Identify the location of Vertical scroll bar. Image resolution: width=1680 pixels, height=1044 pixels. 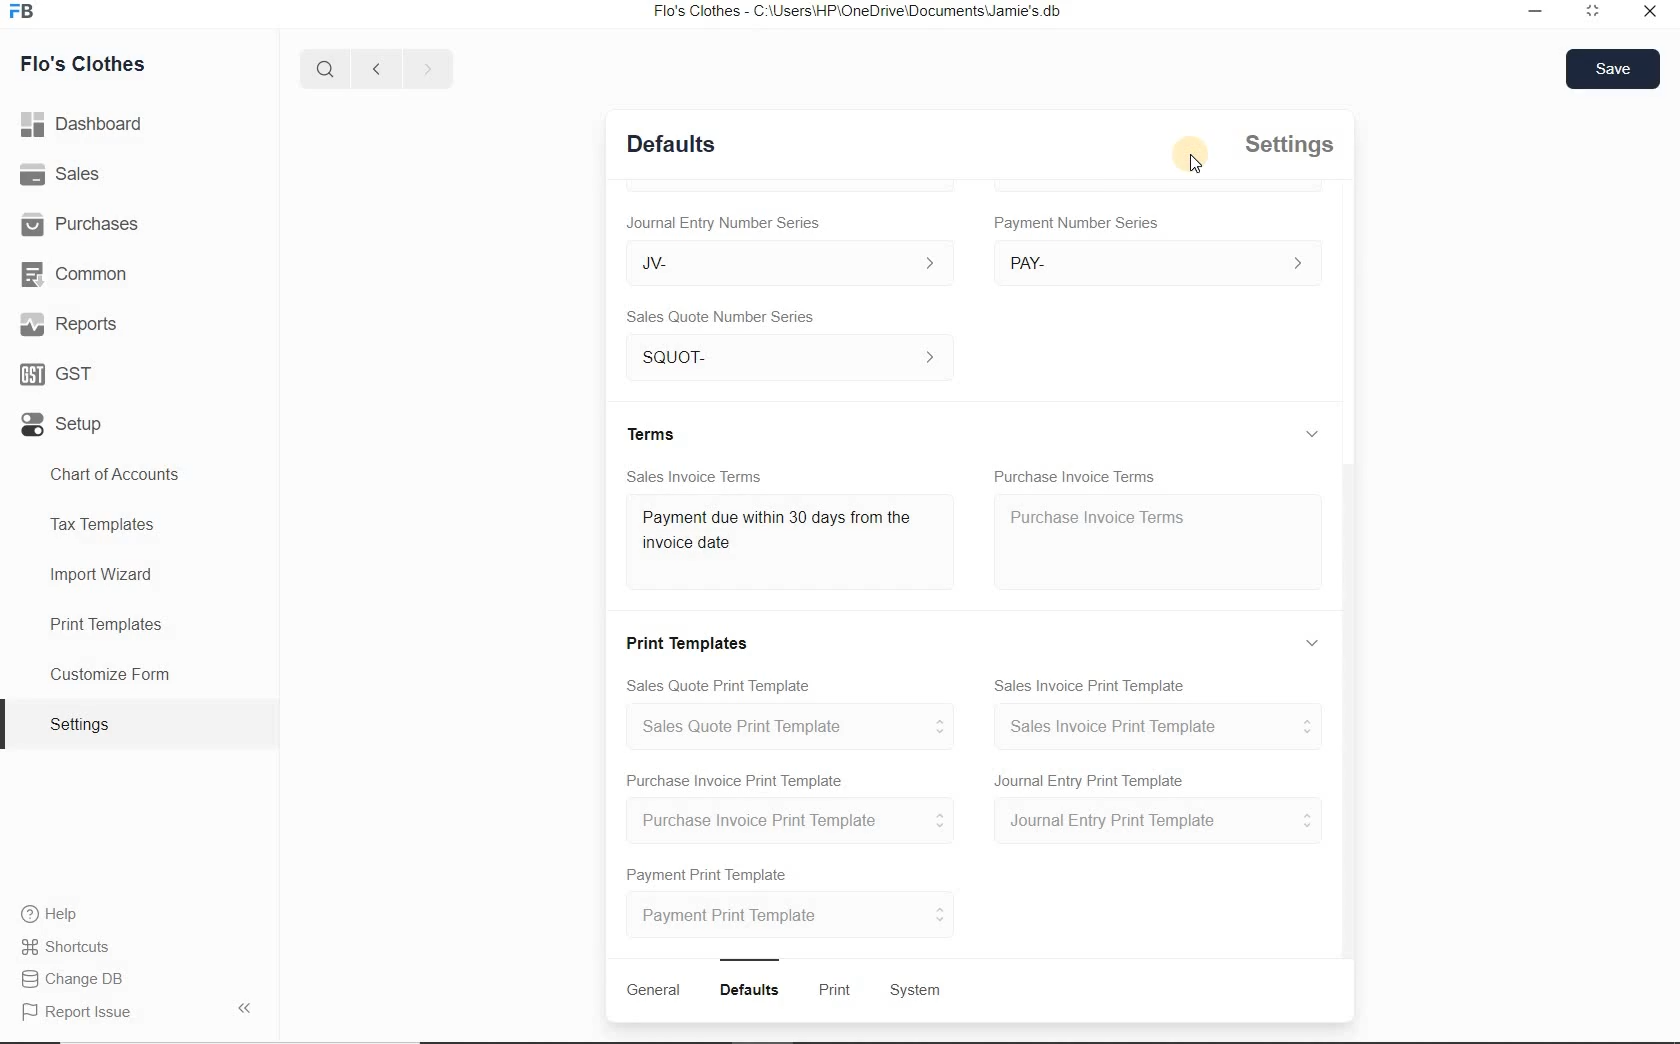
(1345, 711).